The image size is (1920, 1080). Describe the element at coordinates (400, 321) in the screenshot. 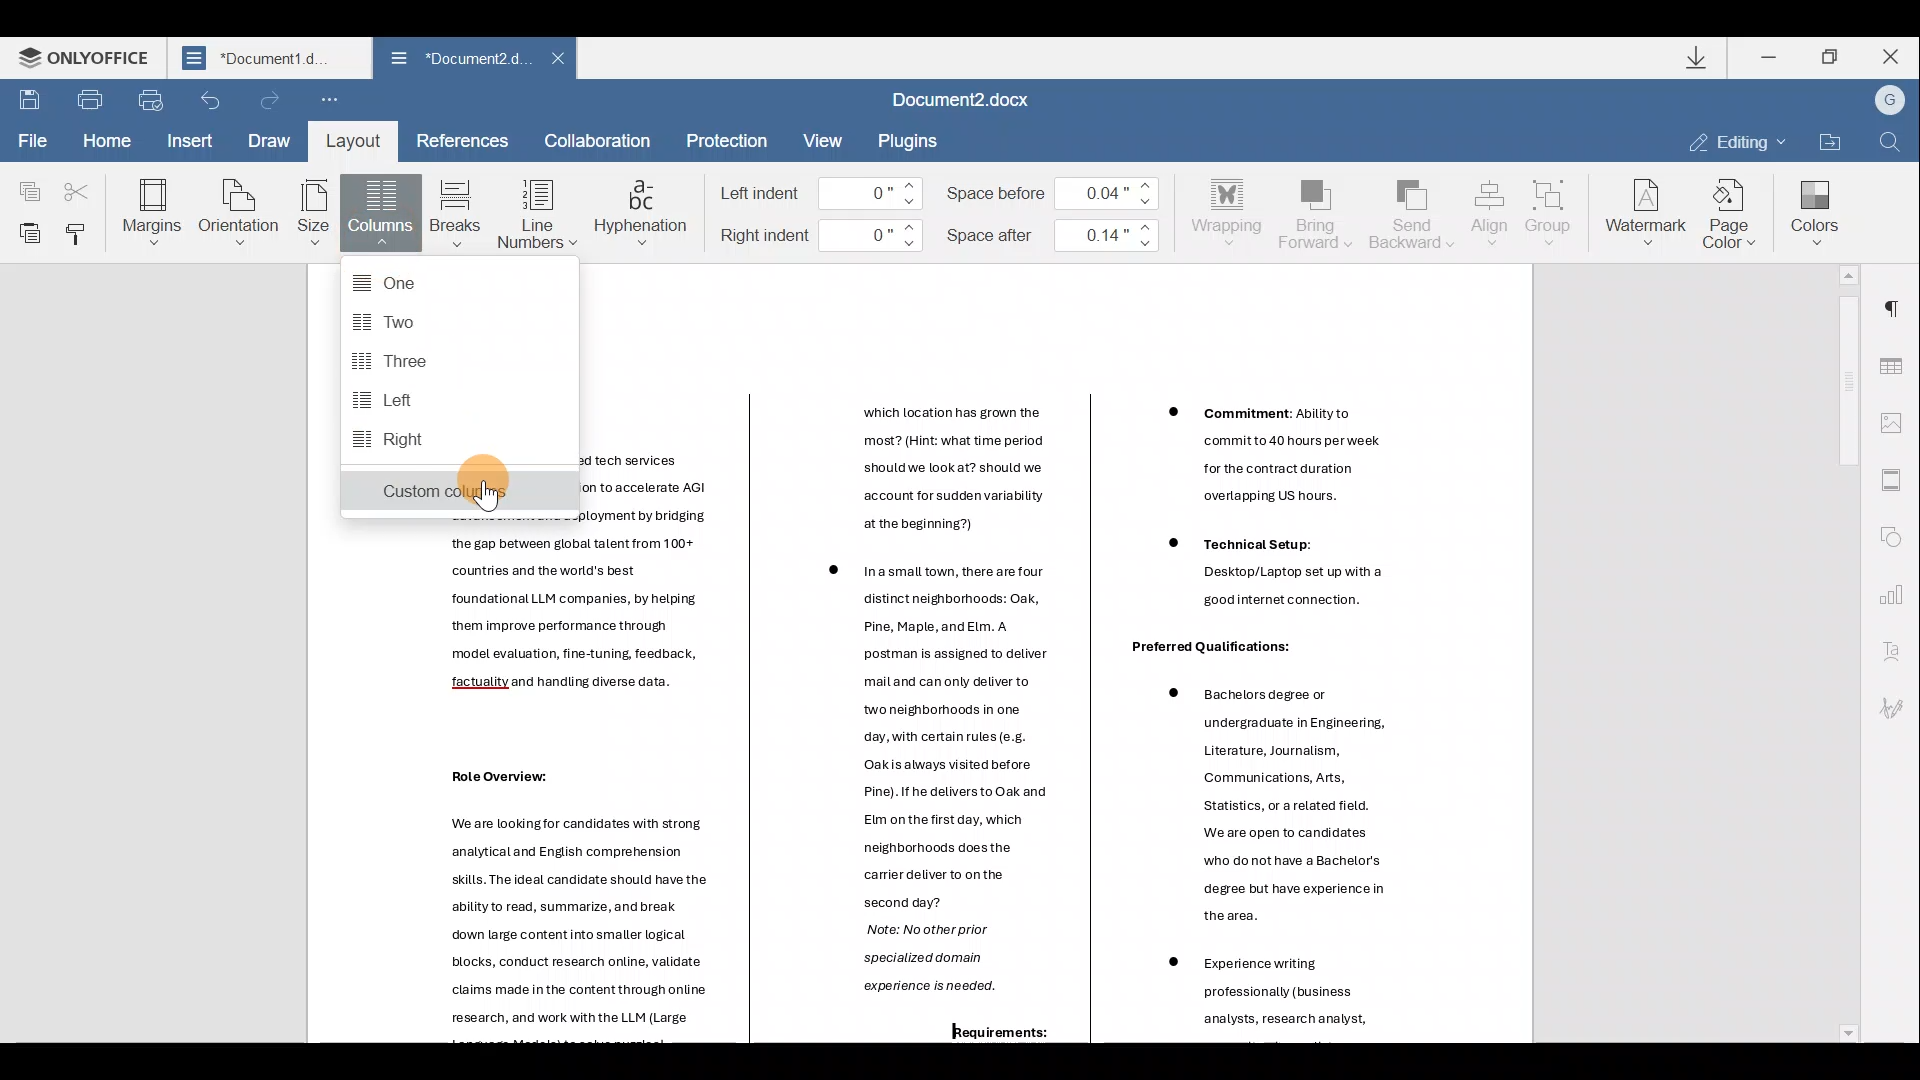

I see `Two` at that location.